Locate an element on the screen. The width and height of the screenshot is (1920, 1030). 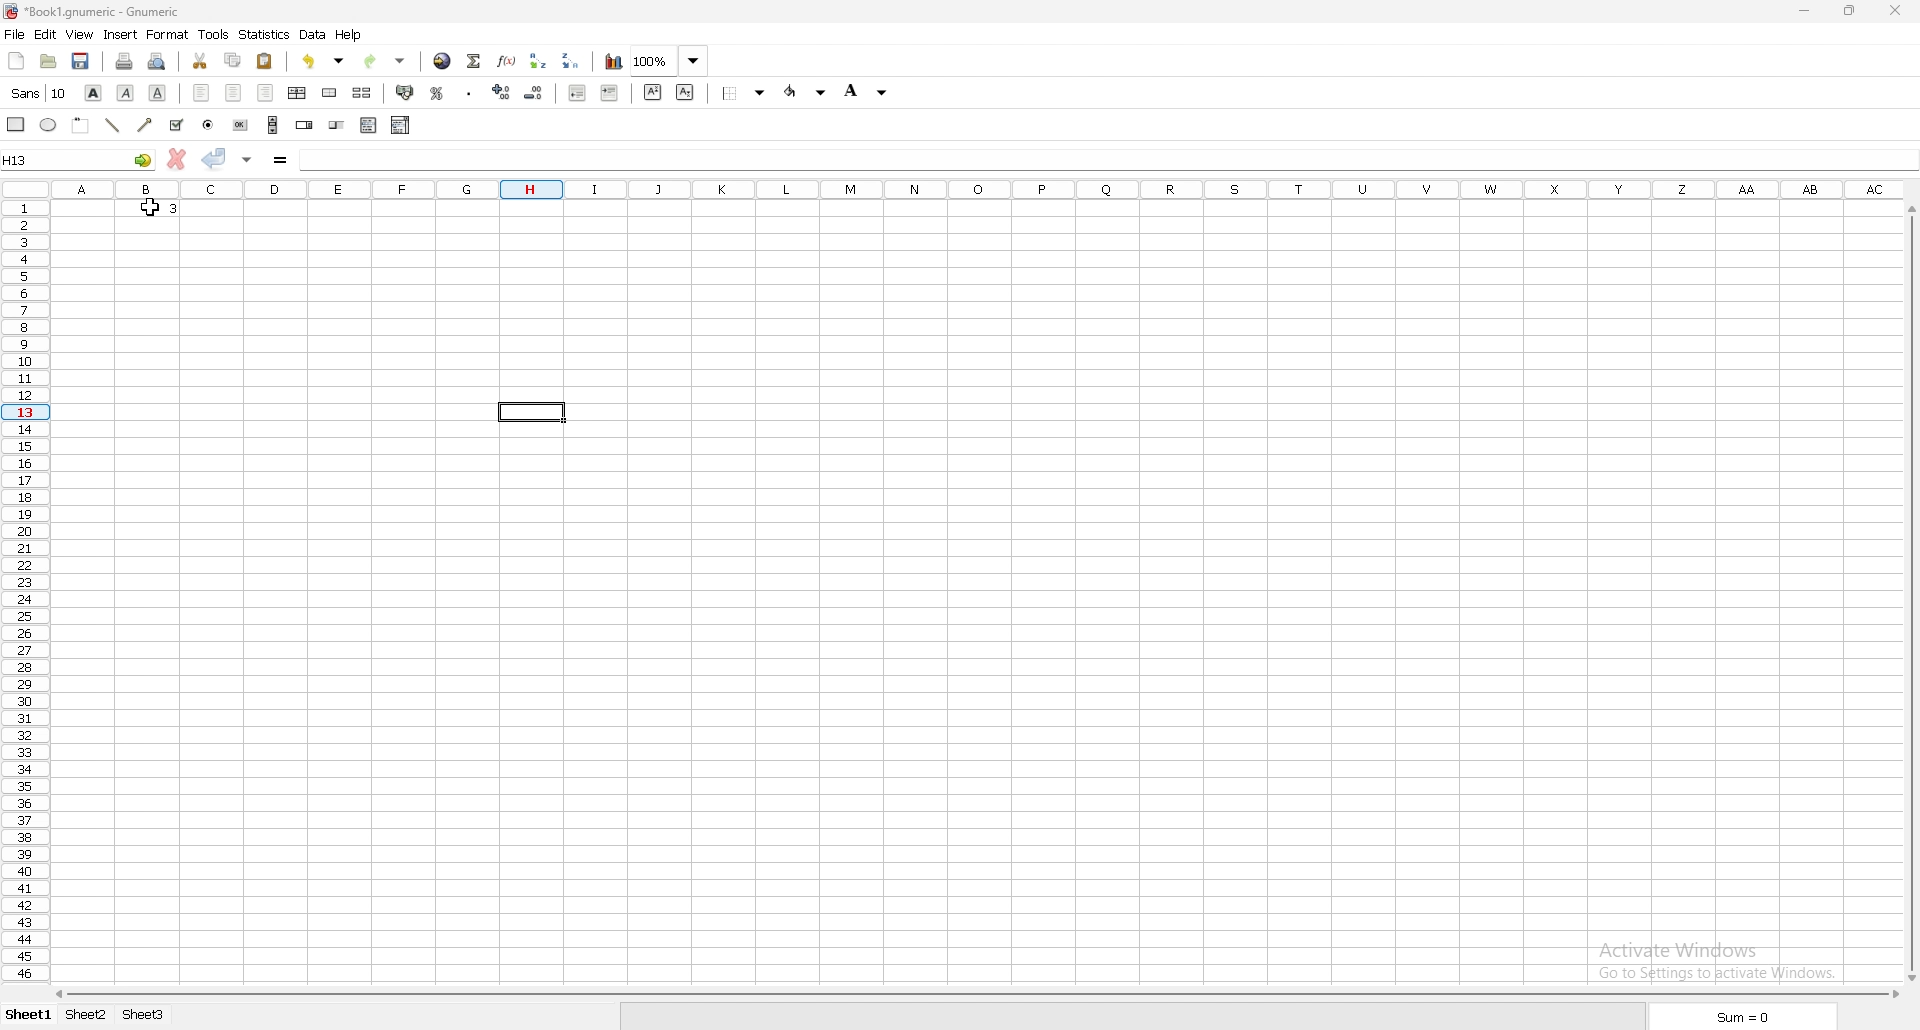
print is located at coordinates (125, 61).